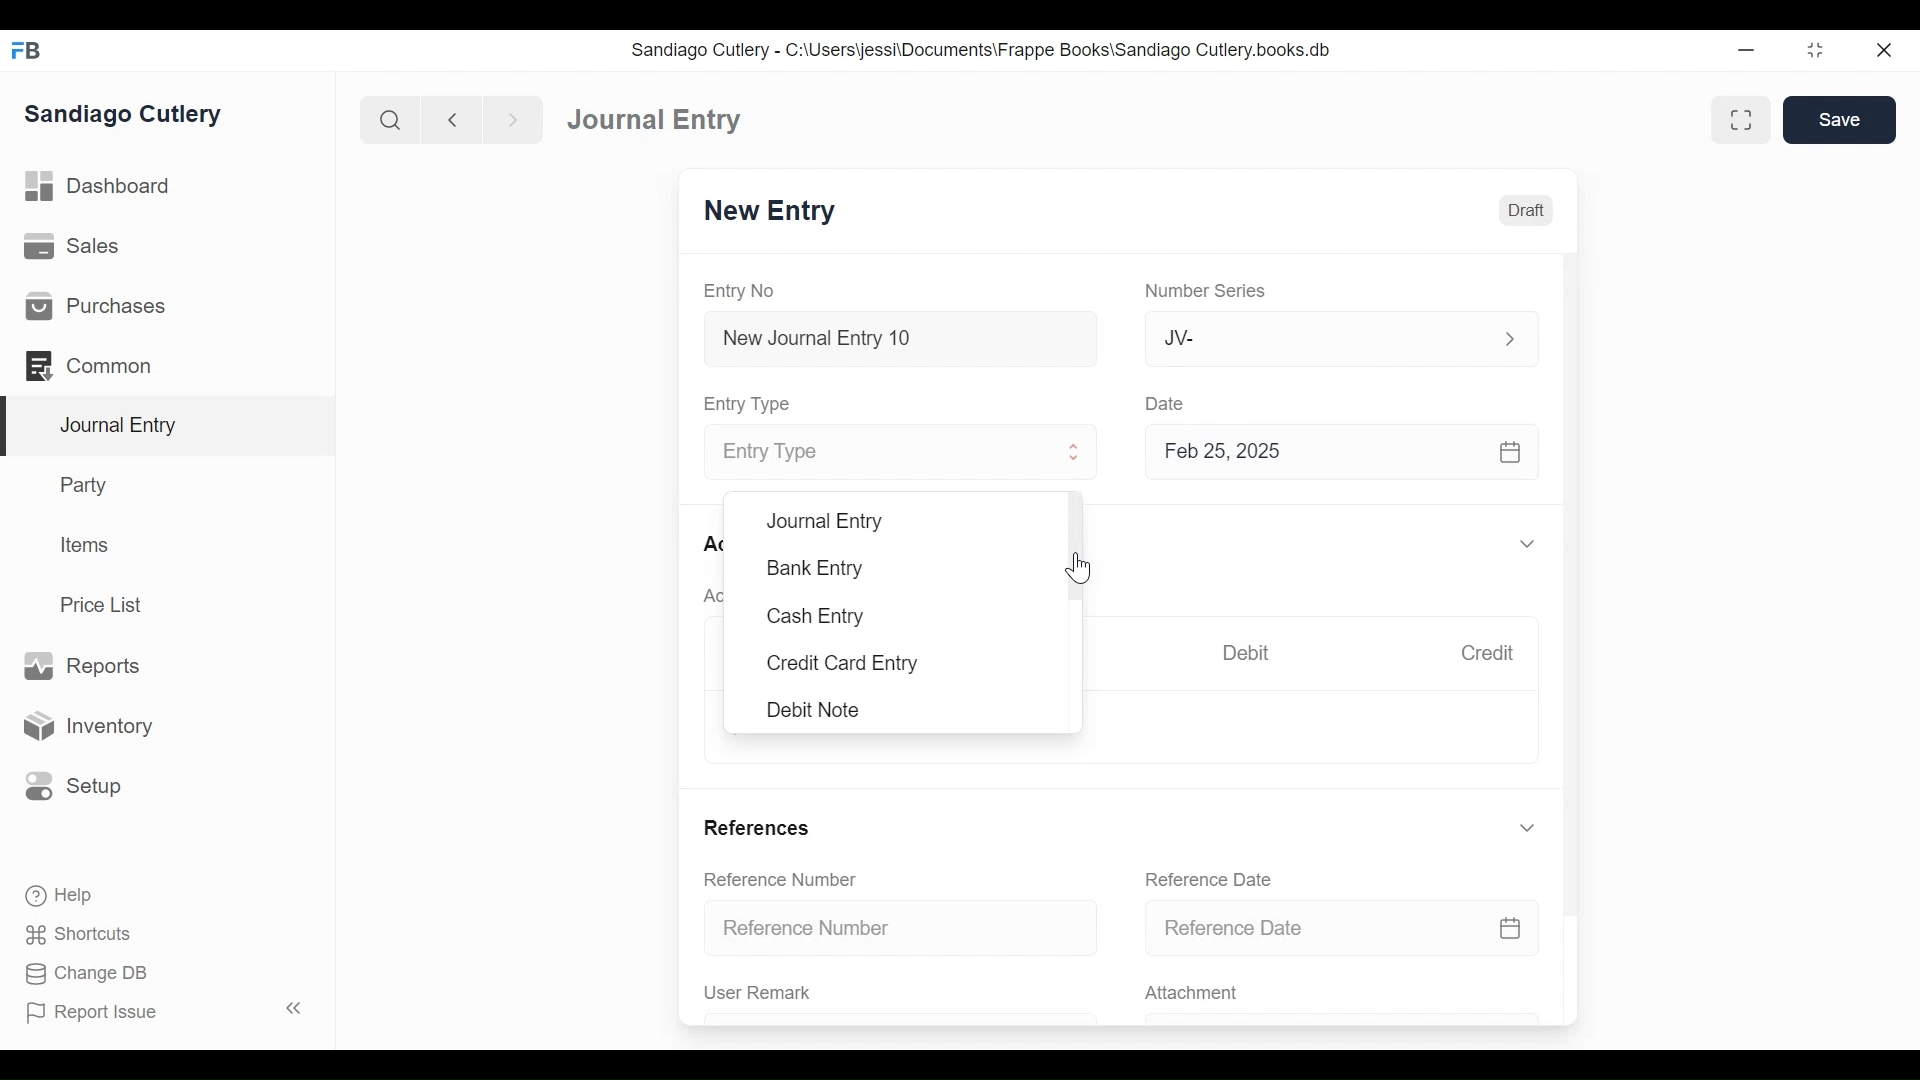  What do you see at coordinates (1214, 879) in the screenshot?
I see `Reference Date` at bounding box center [1214, 879].